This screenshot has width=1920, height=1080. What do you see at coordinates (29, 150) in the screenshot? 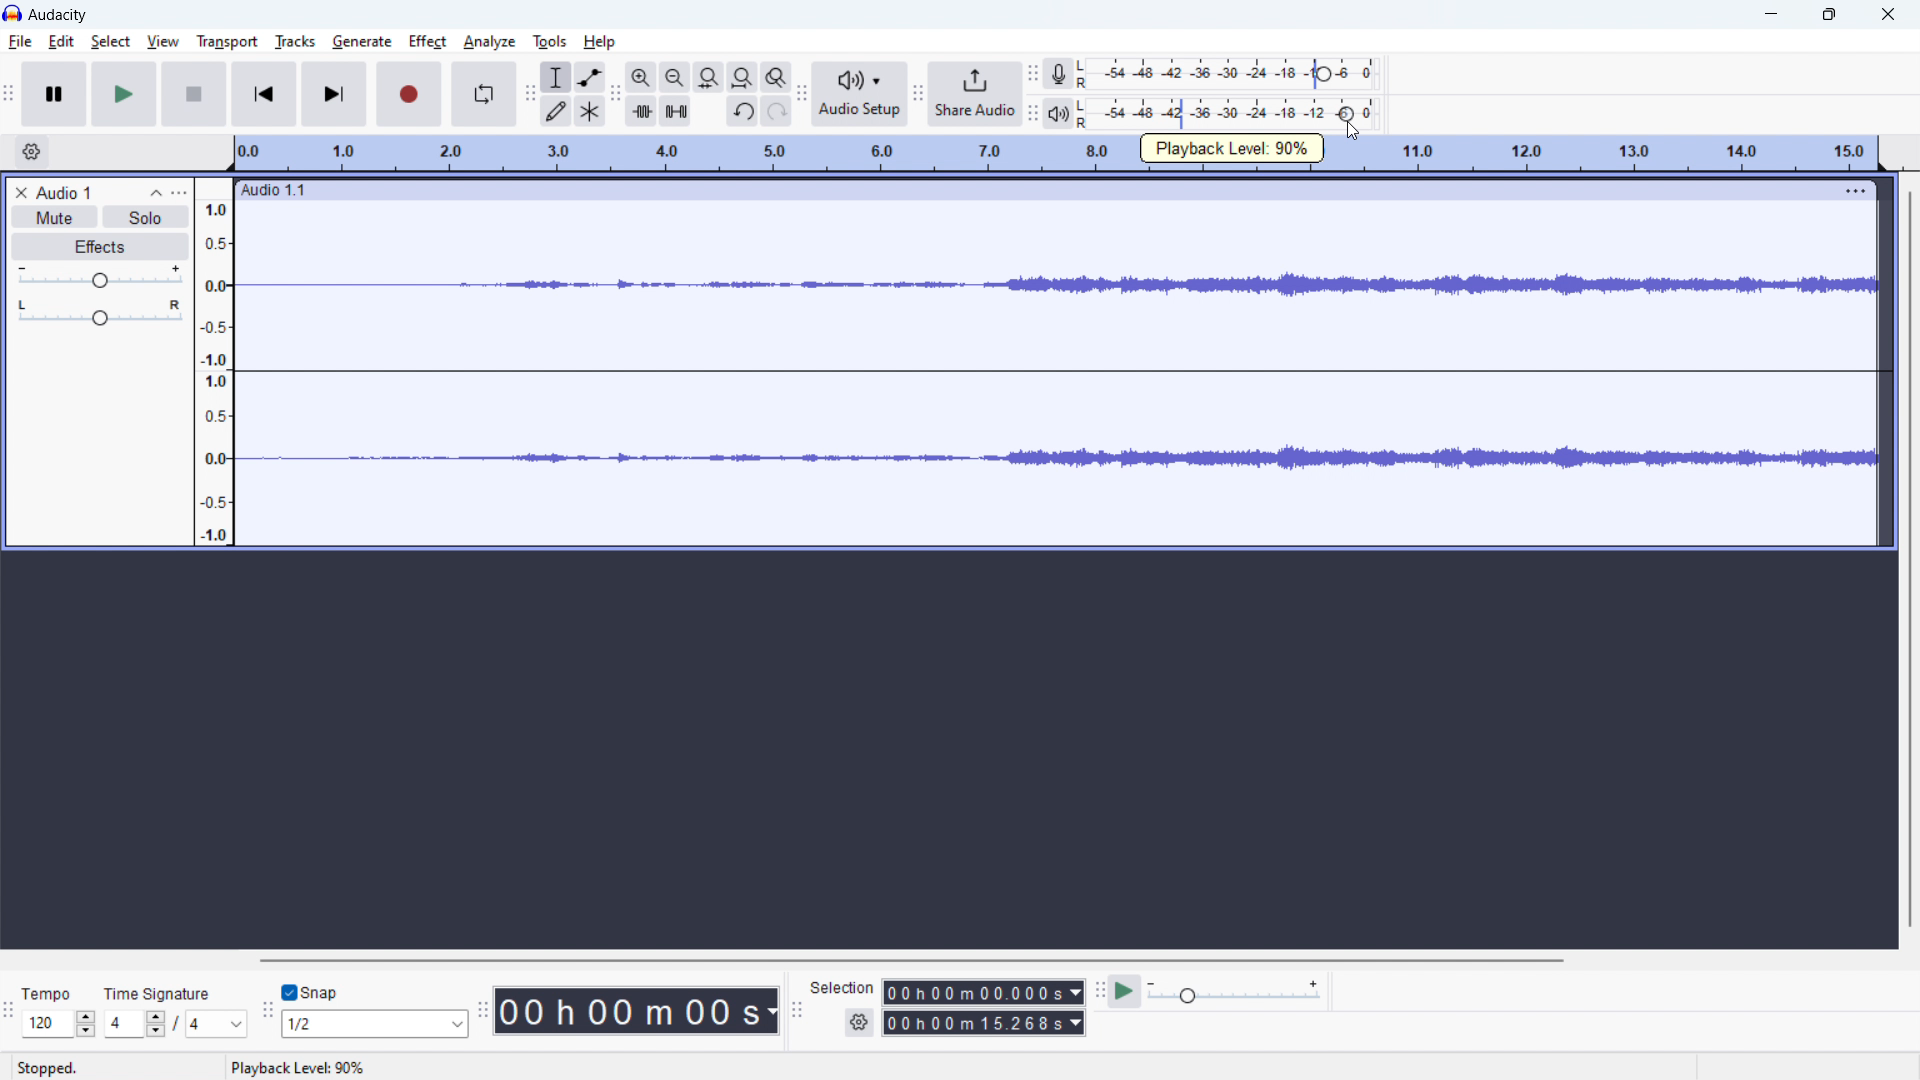
I see `timeline settings` at bounding box center [29, 150].